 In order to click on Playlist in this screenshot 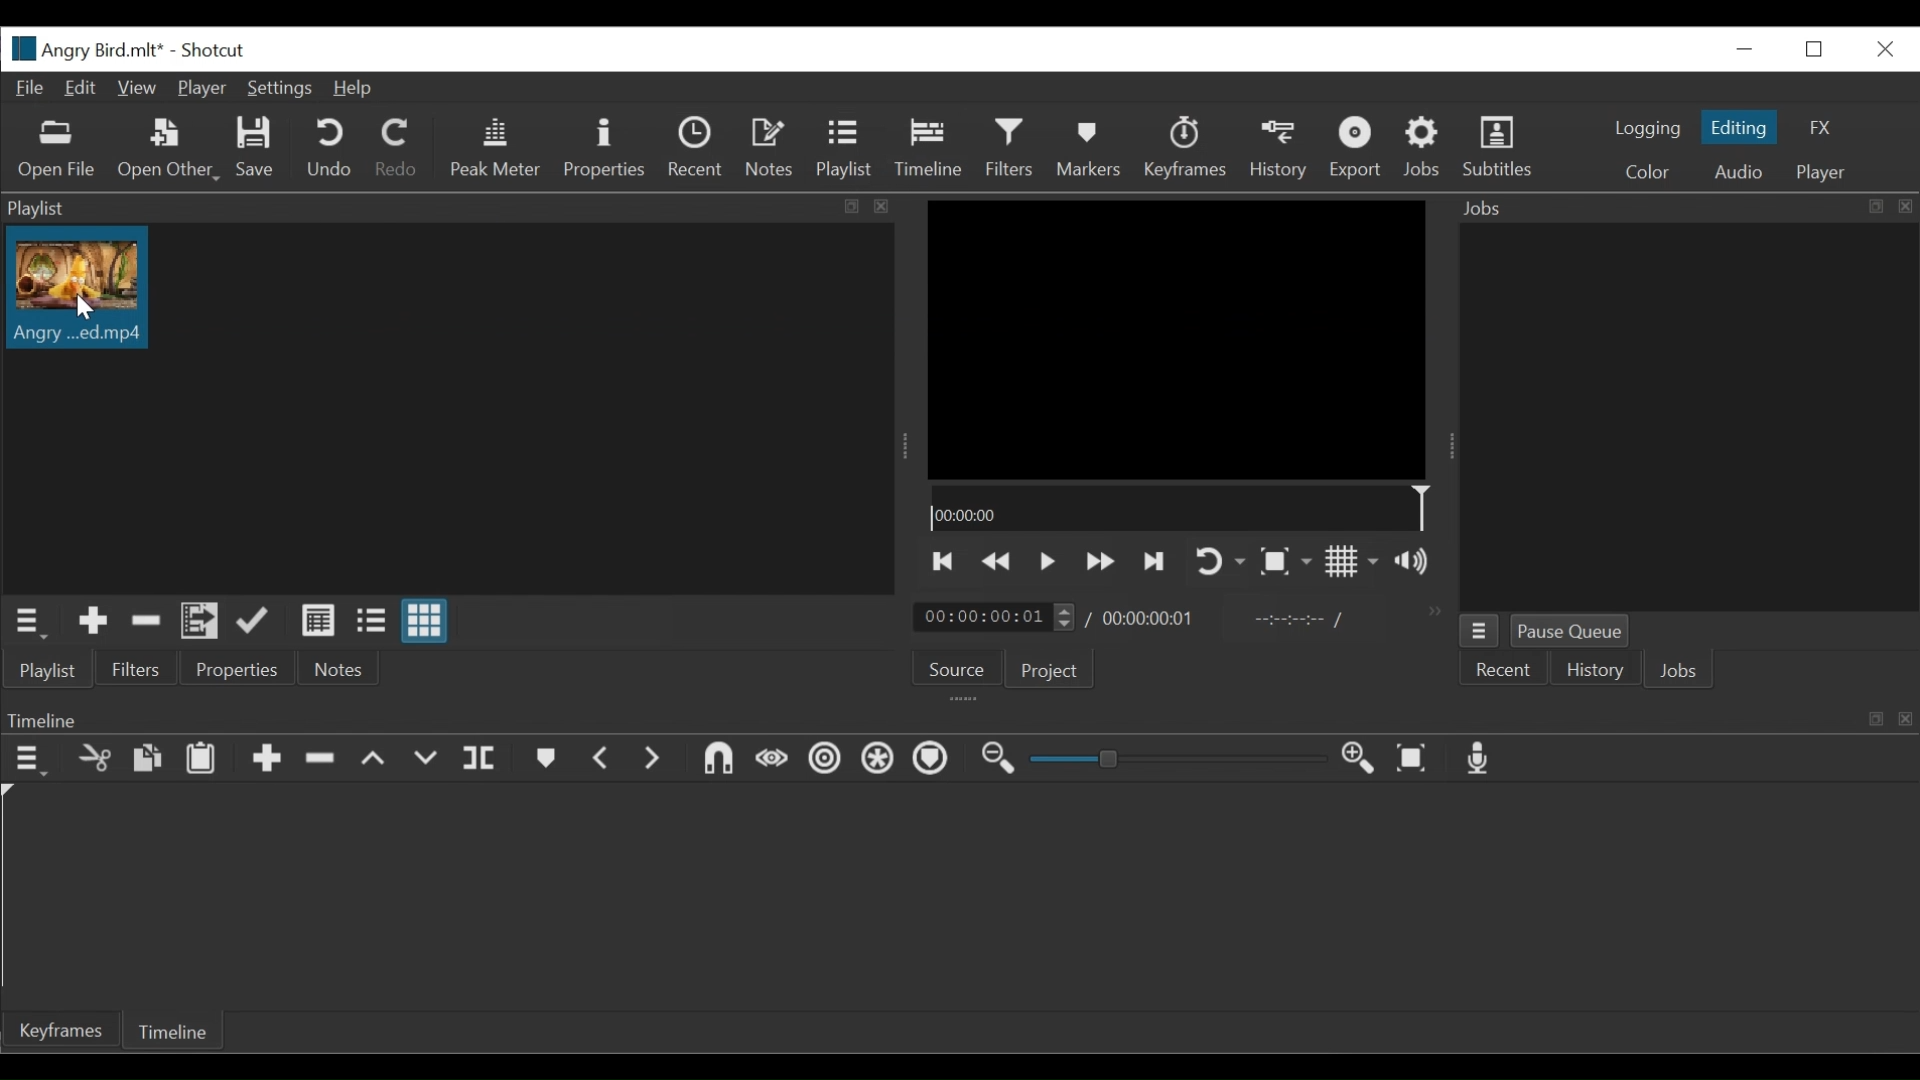, I will do `click(845, 149)`.